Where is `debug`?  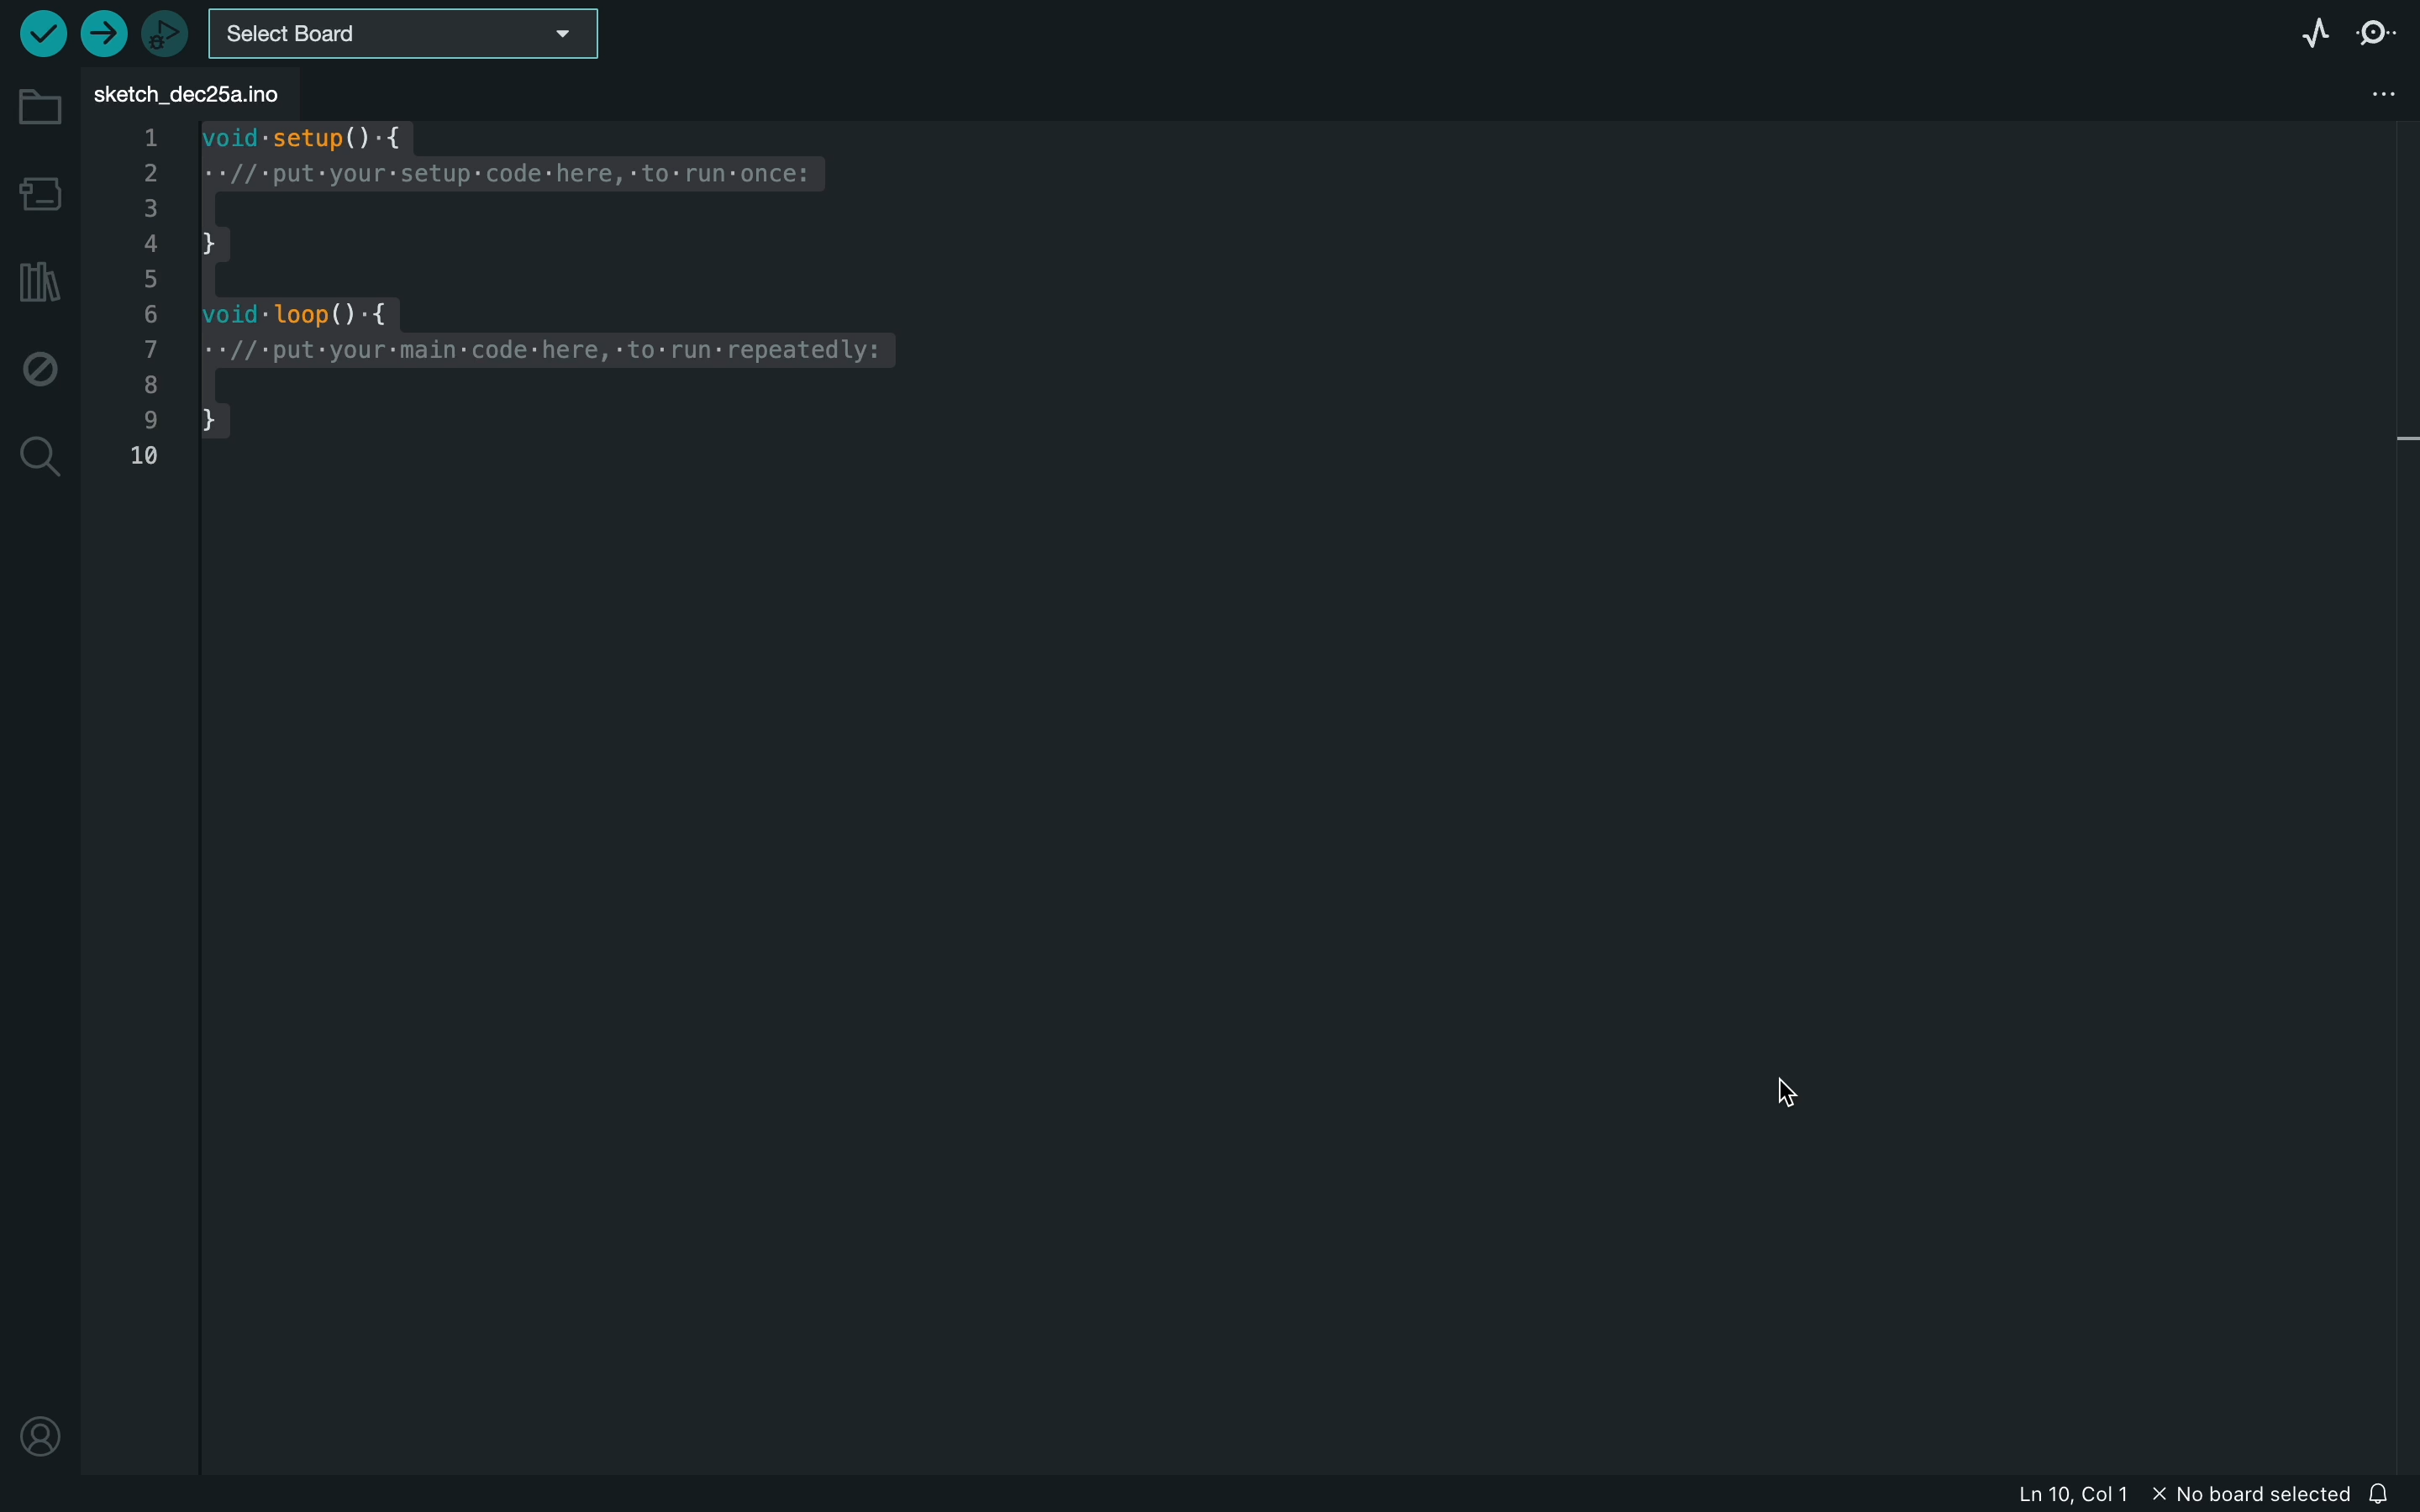
debug is located at coordinates (37, 372).